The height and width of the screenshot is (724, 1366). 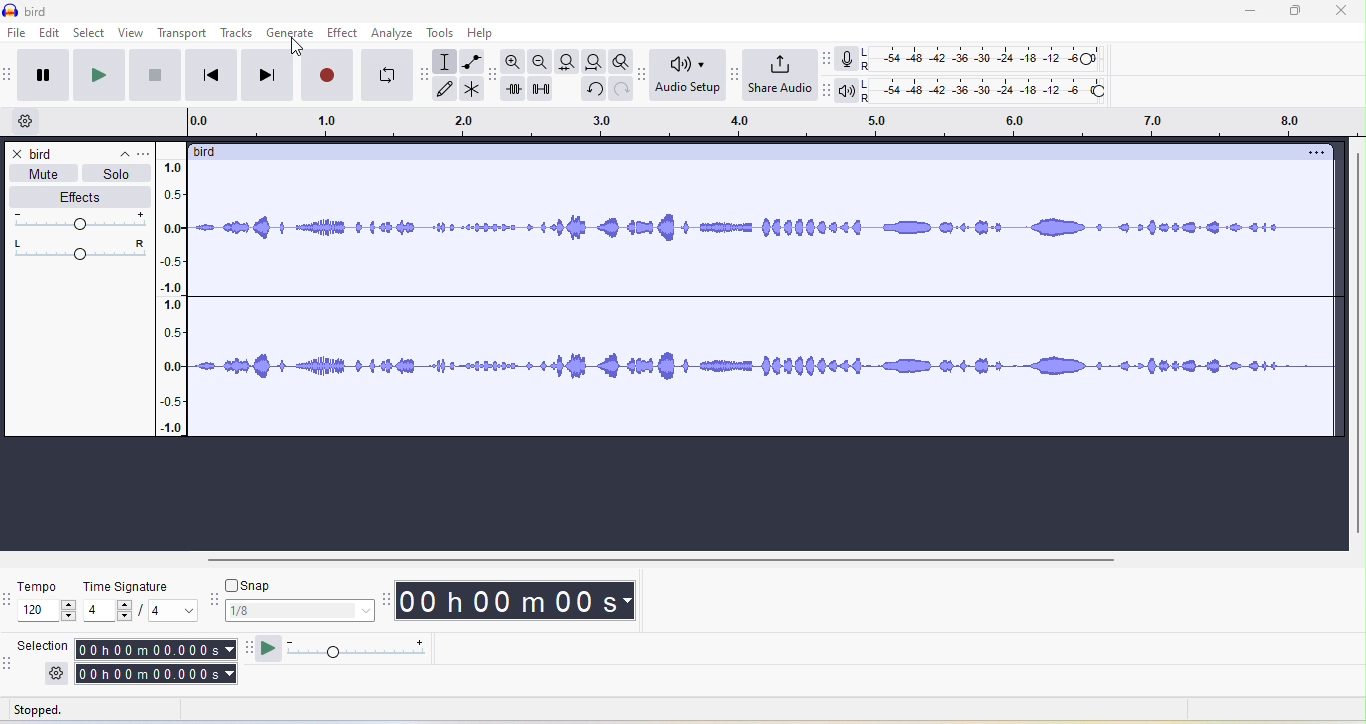 I want to click on selection, so click(x=158, y=661).